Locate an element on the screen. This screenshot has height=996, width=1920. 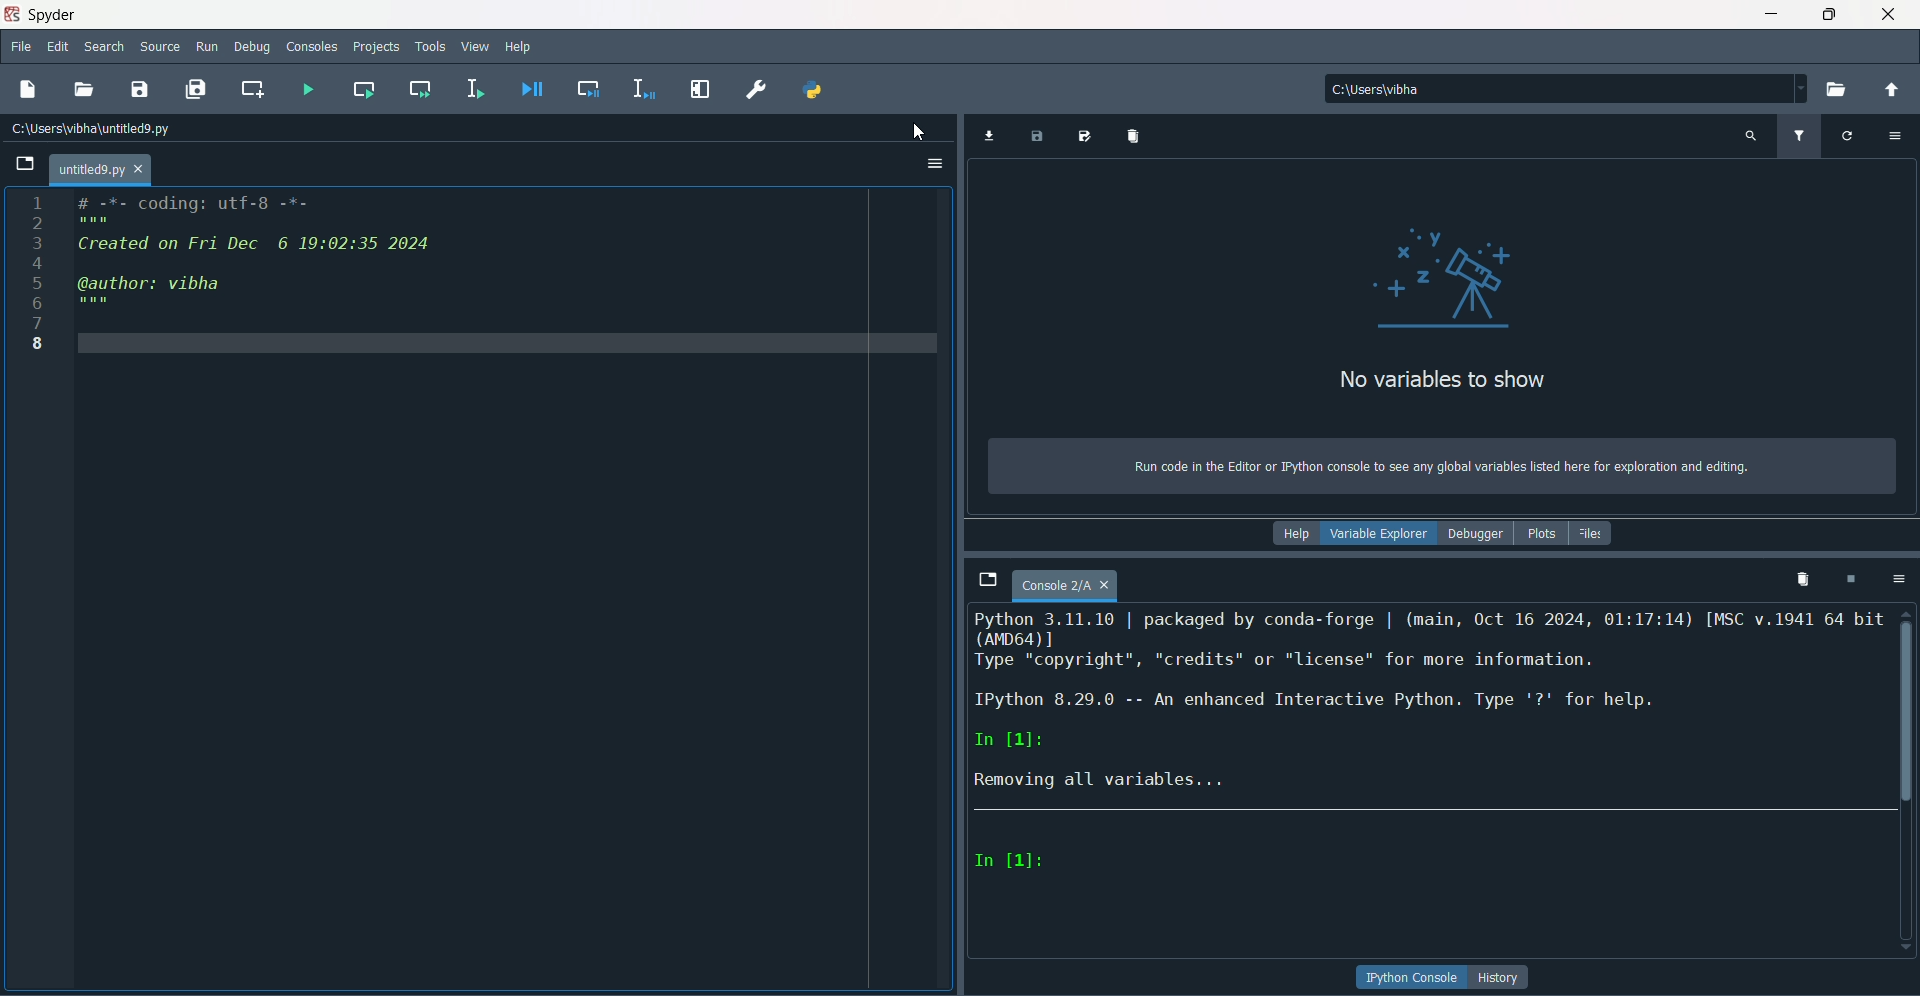
open file is located at coordinates (85, 90).